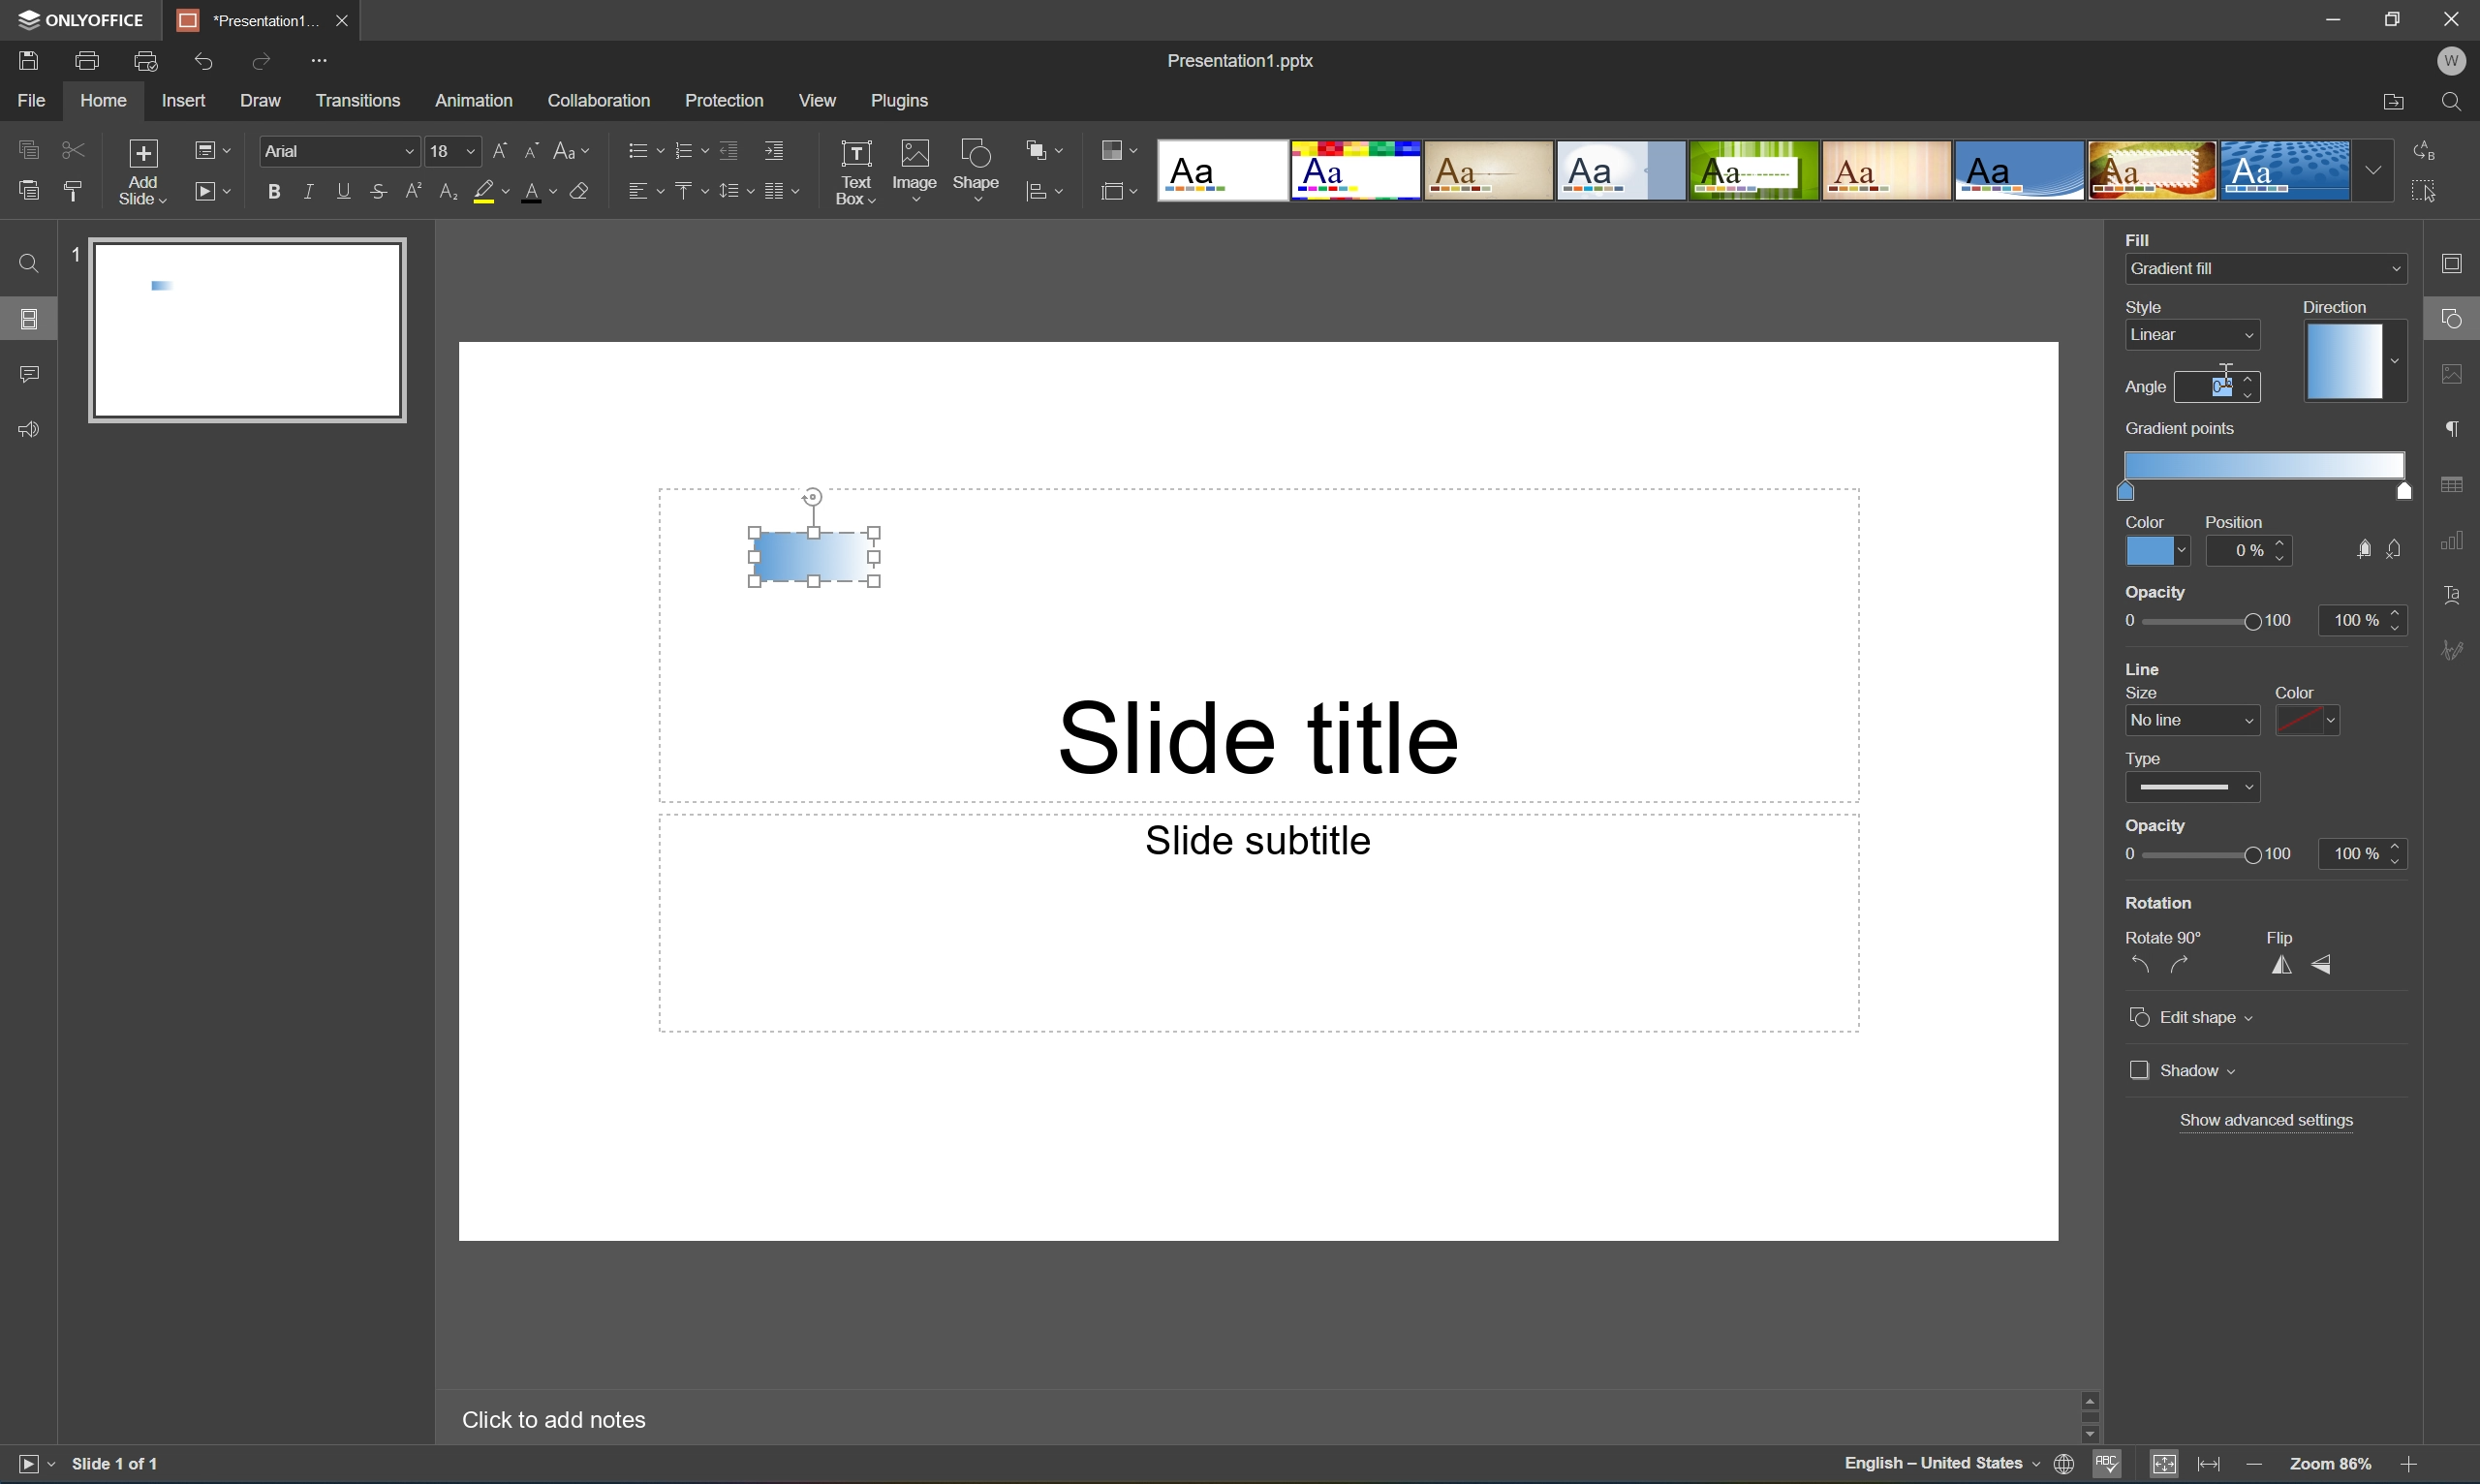 The width and height of the screenshot is (2480, 1484). Describe the element at coordinates (550, 1417) in the screenshot. I see `Click to add notes` at that location.